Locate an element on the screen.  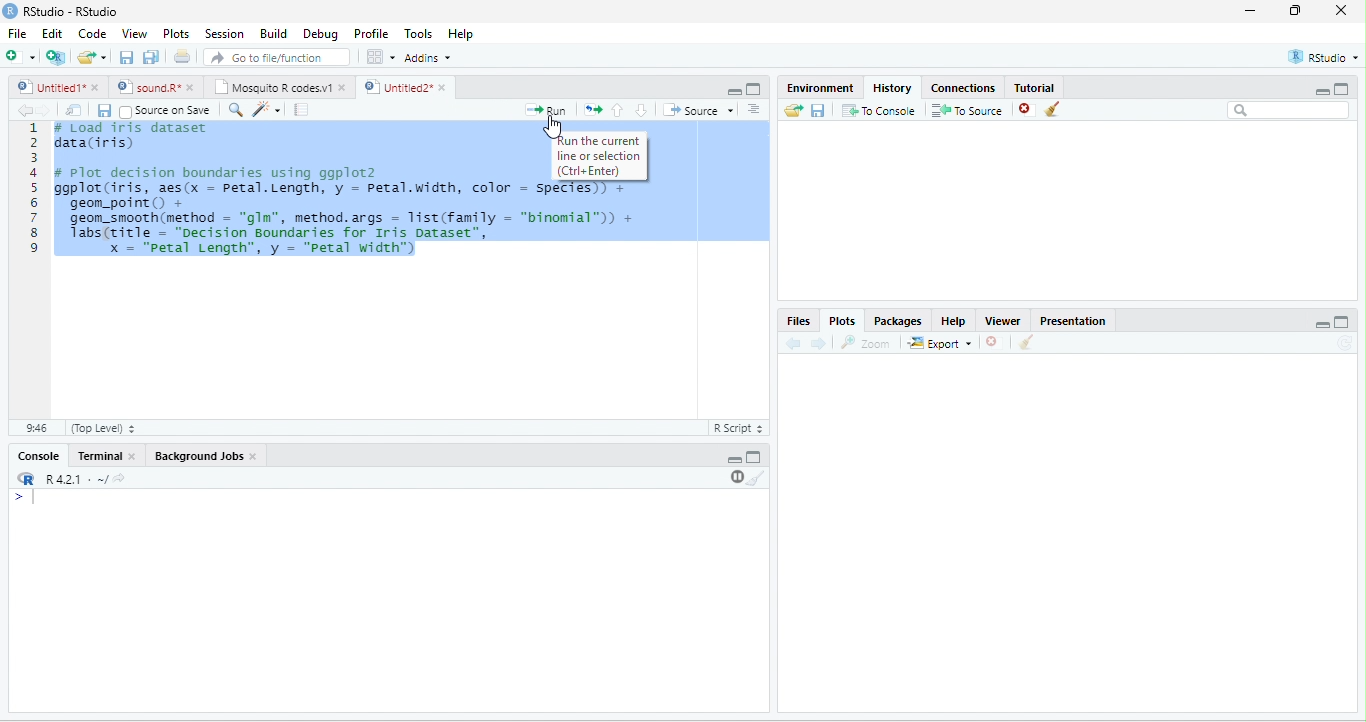
close is located at coordinates (1341, 10).